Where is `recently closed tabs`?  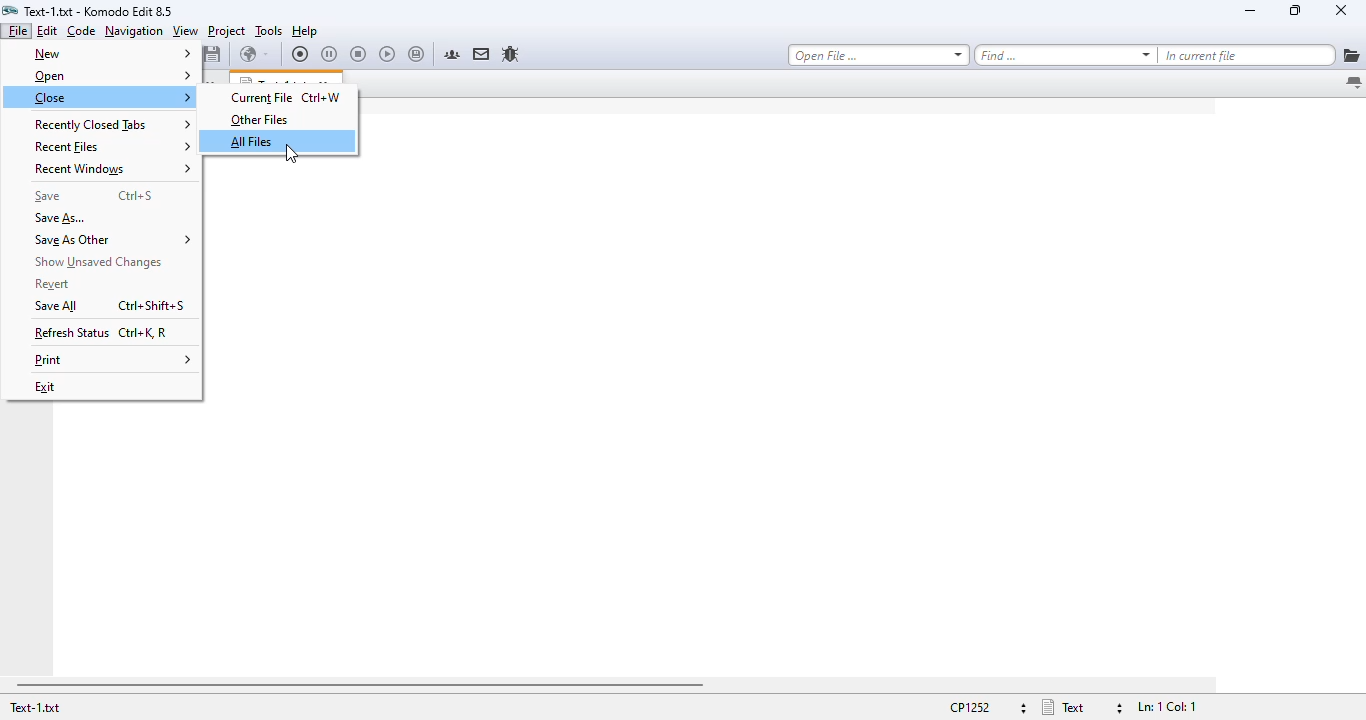
recently closed tabs is located at coordinates (112, 124).